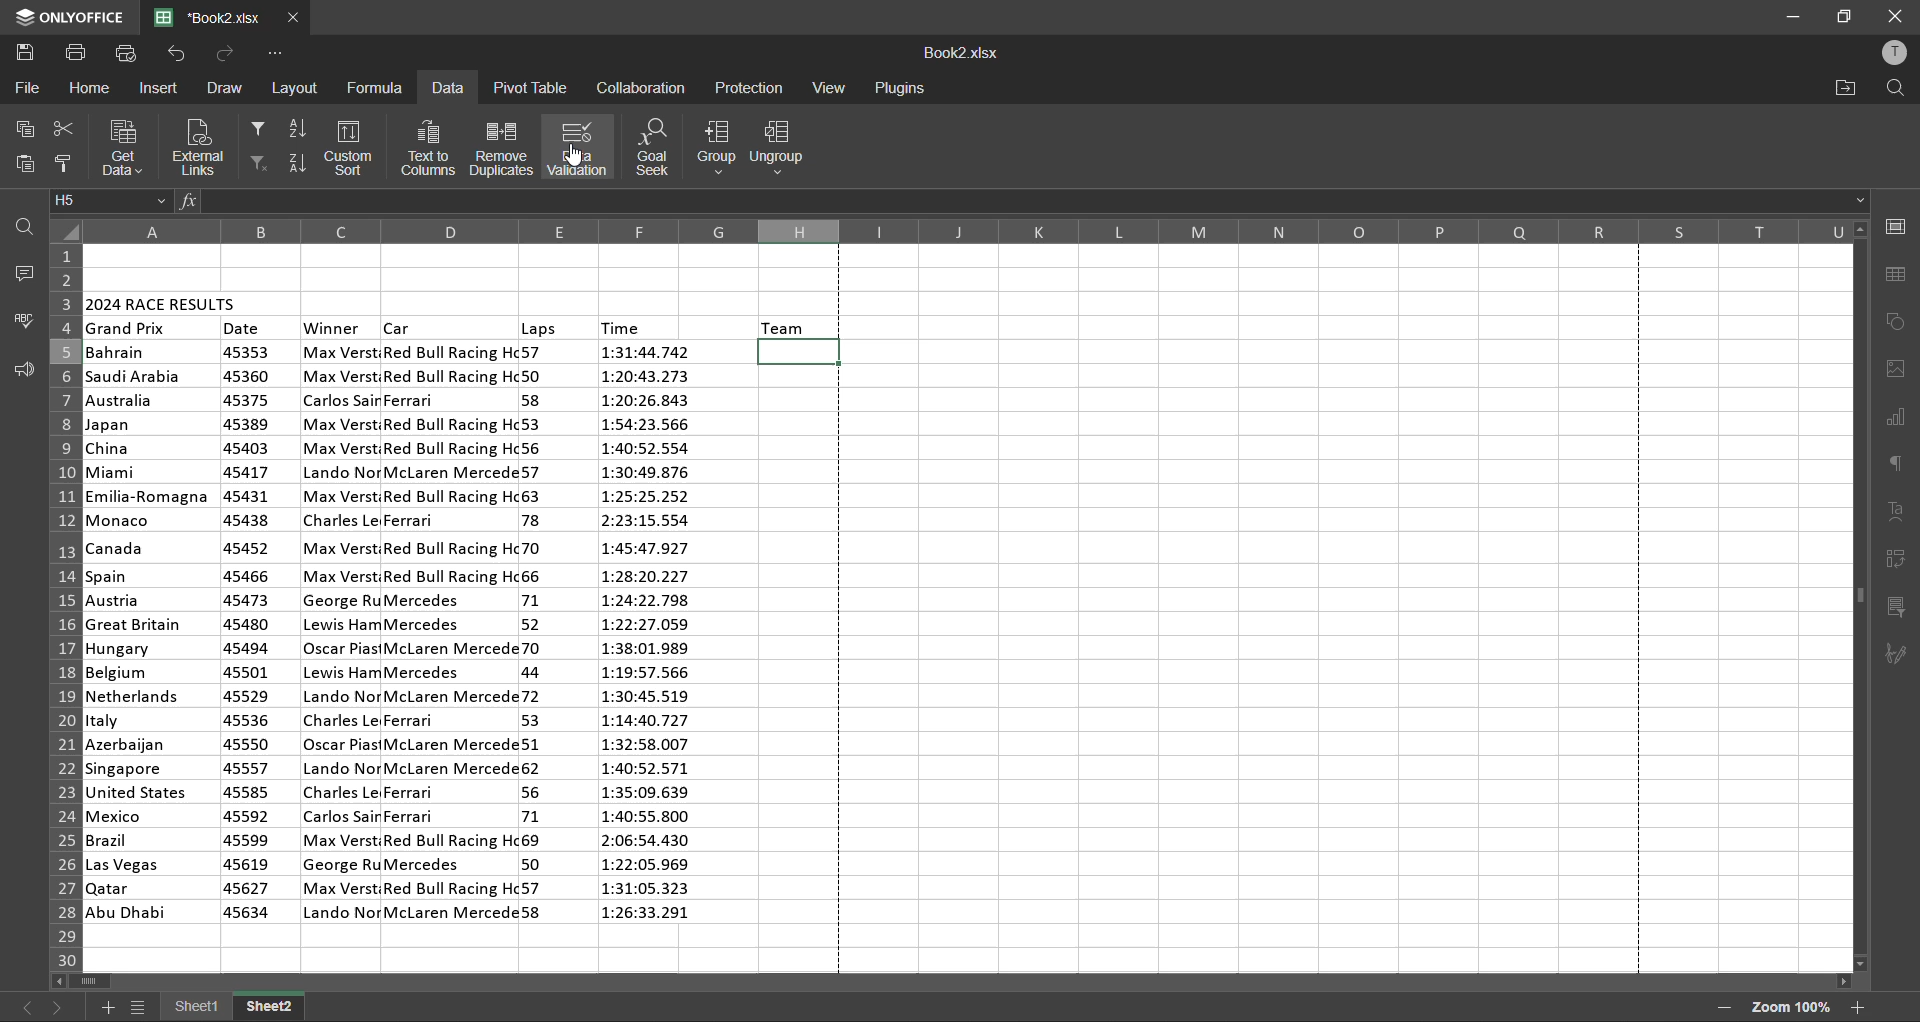 This screenshot has width=1920, height=1022. Describe the element at coordinates (121, 147) in the screenshot. I see `get data` at that location.